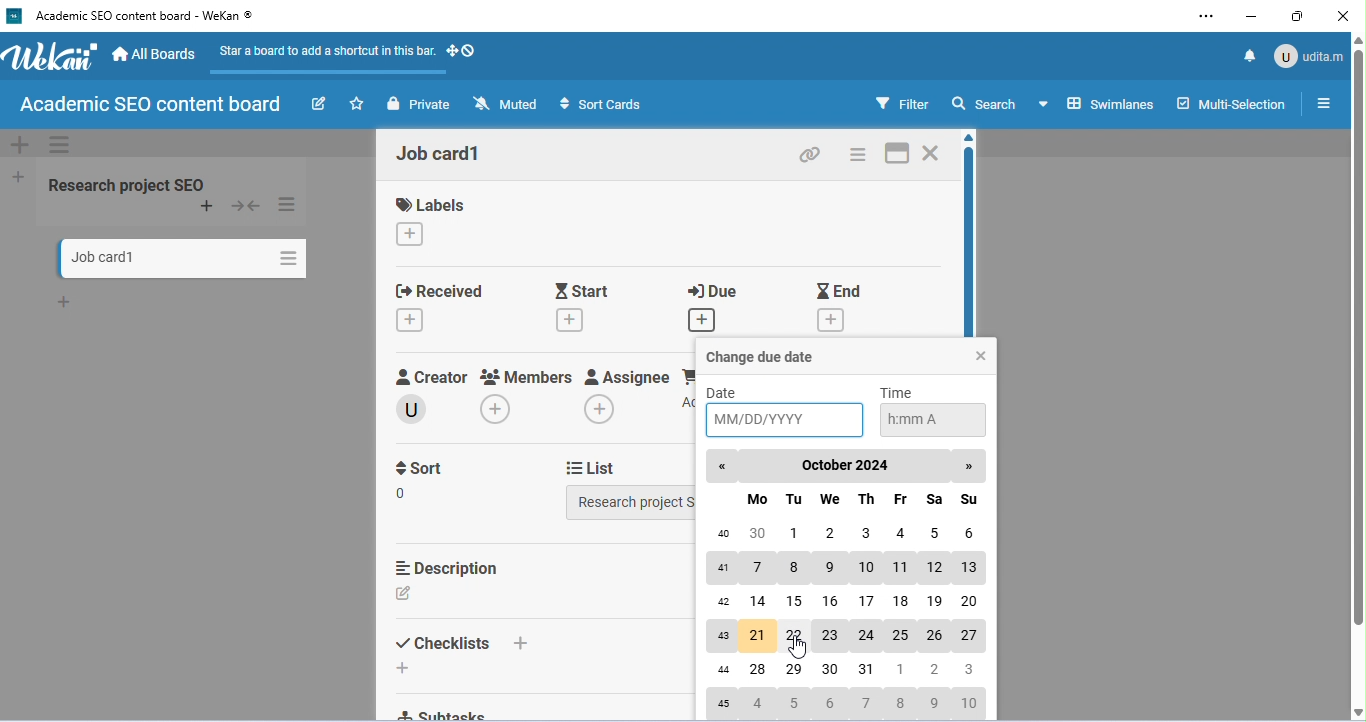  I want to click on description, so click(452, 567).